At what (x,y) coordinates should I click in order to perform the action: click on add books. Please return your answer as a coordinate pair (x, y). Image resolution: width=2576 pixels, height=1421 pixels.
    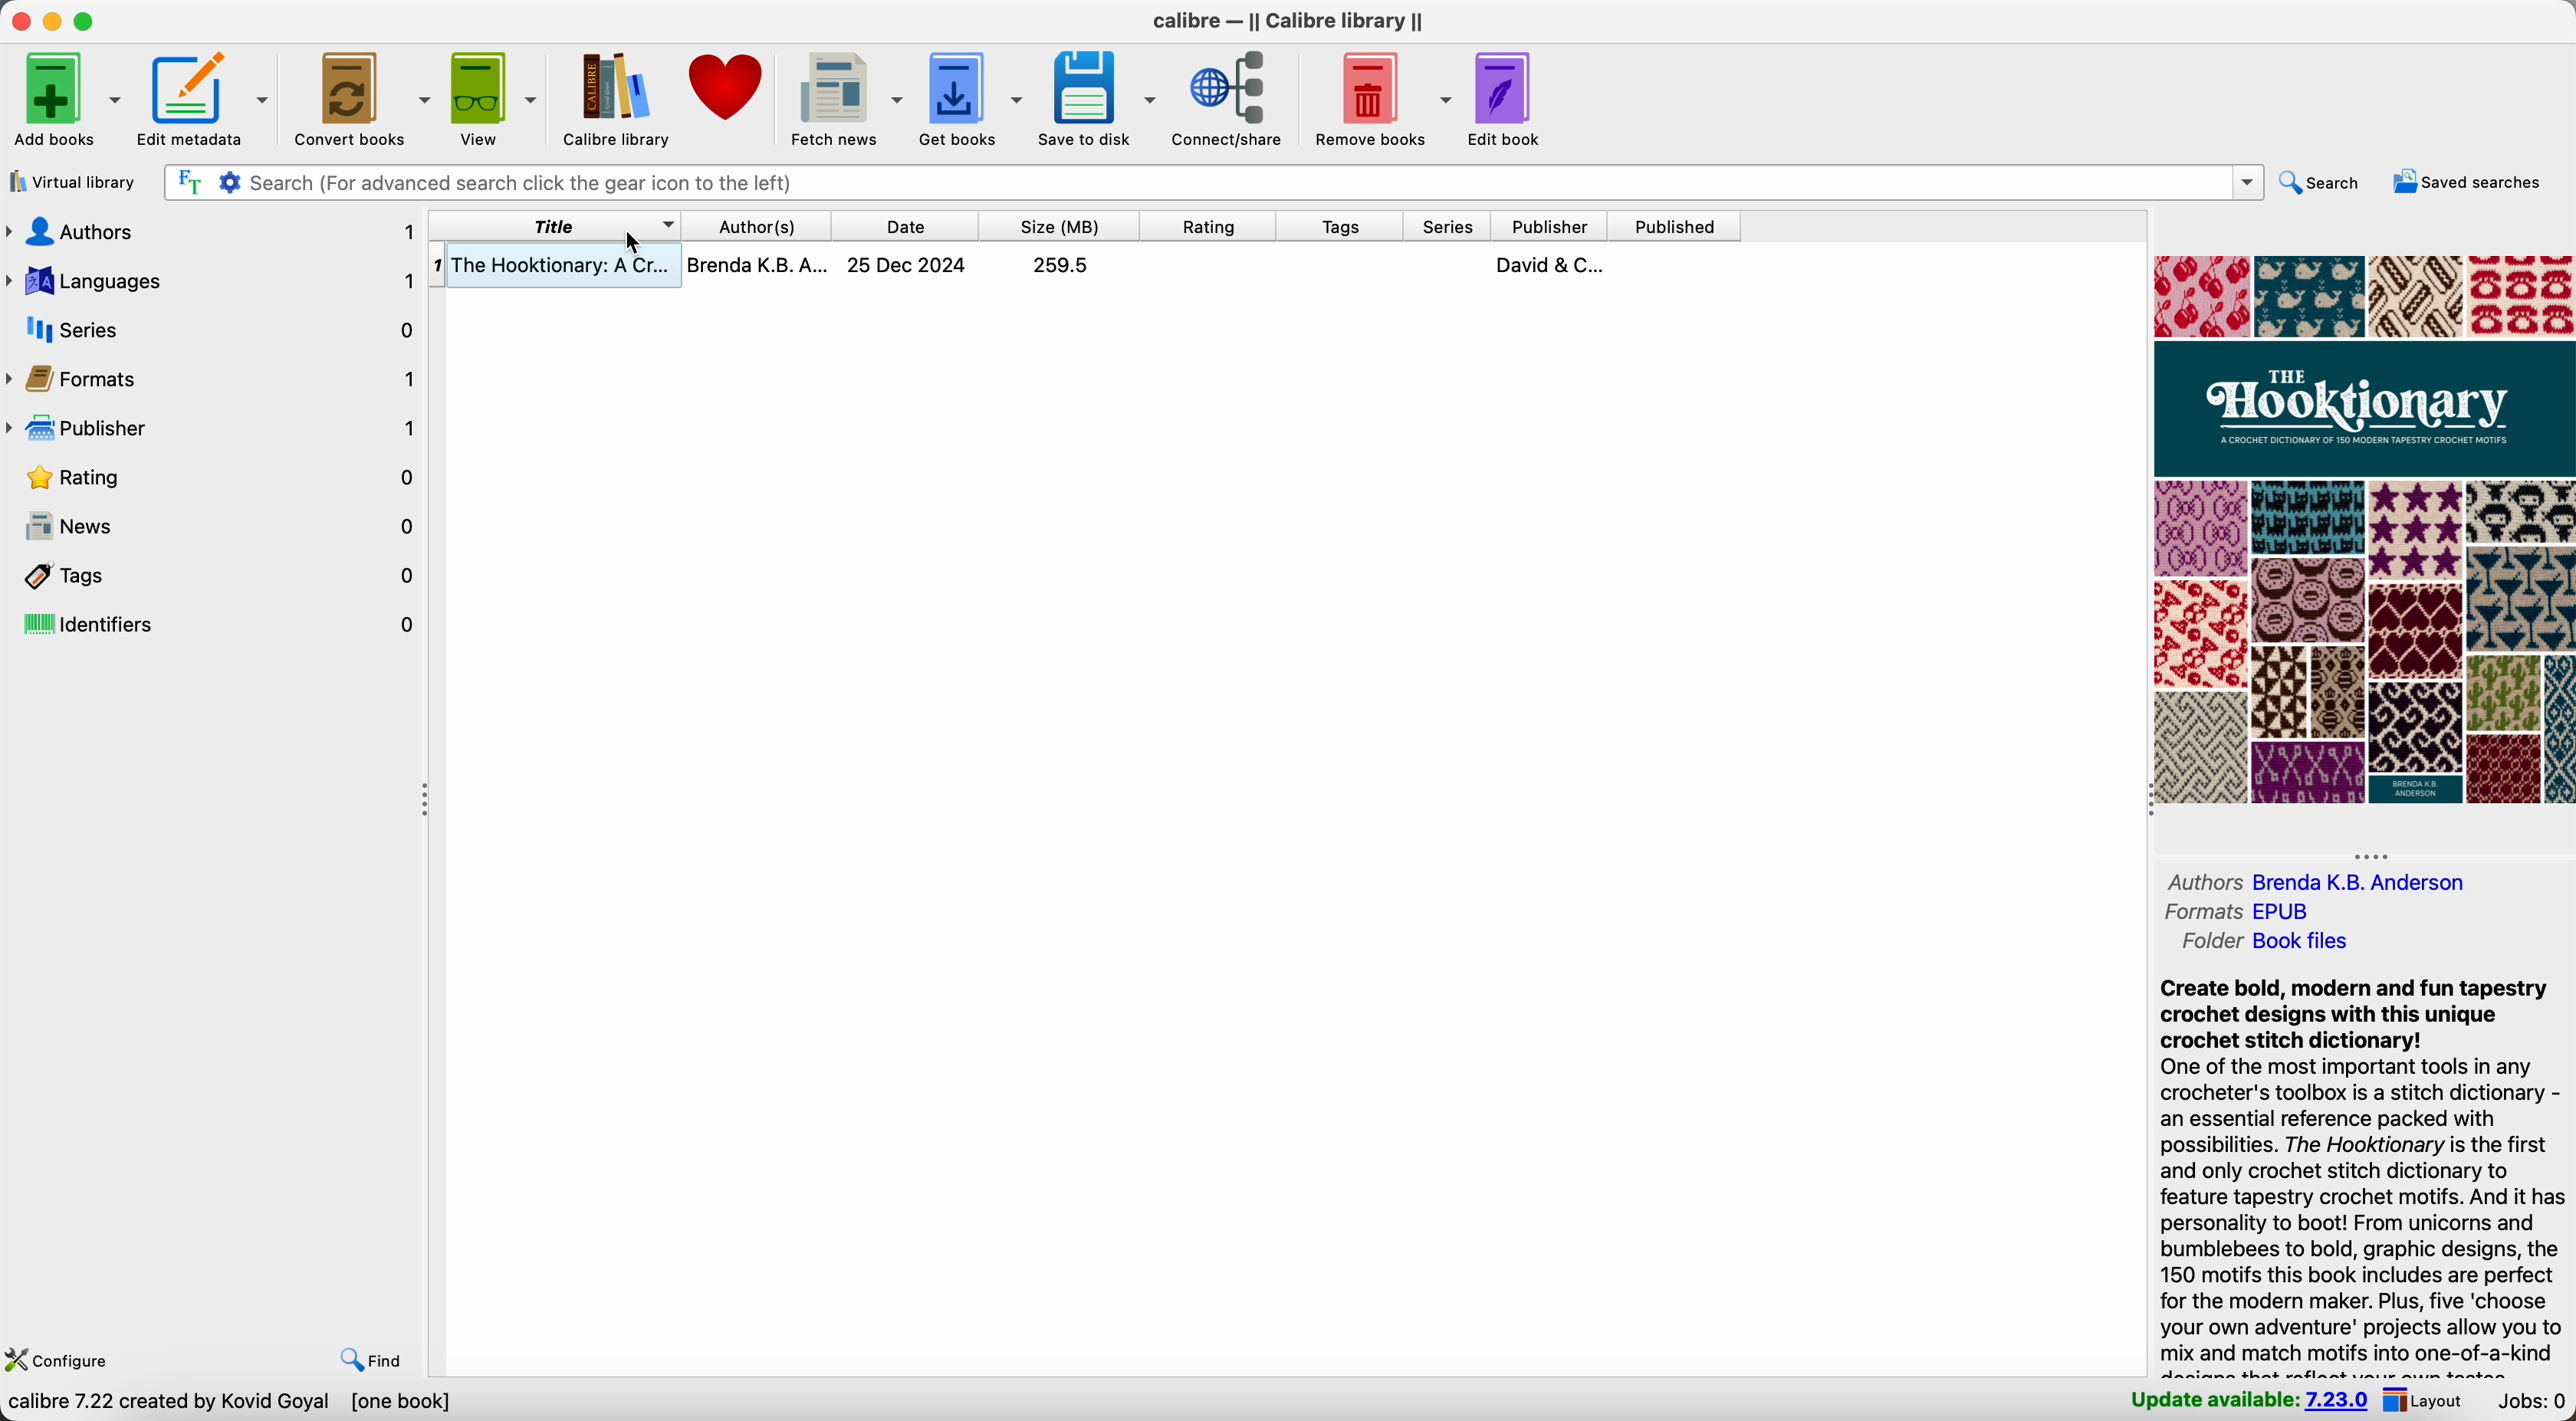
    Looking at the image, I should click on (61, 101).